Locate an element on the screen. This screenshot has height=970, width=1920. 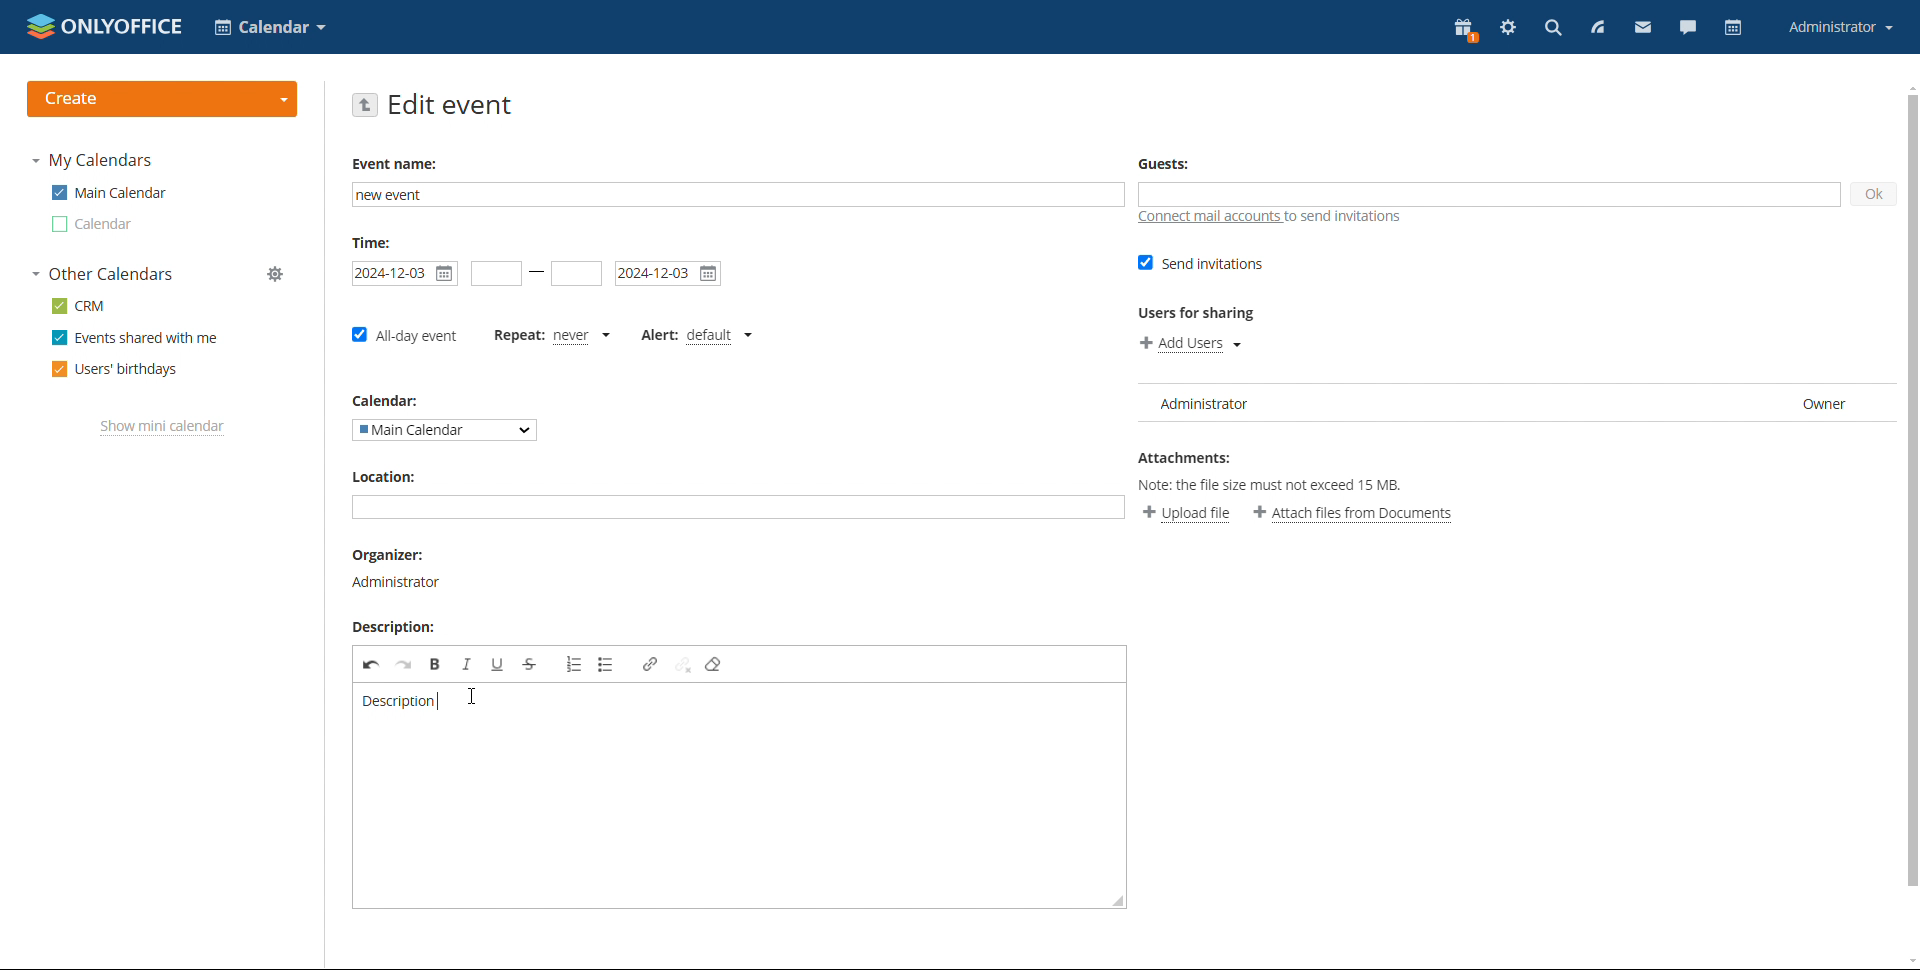
account is located at coordinates (1842, 28).